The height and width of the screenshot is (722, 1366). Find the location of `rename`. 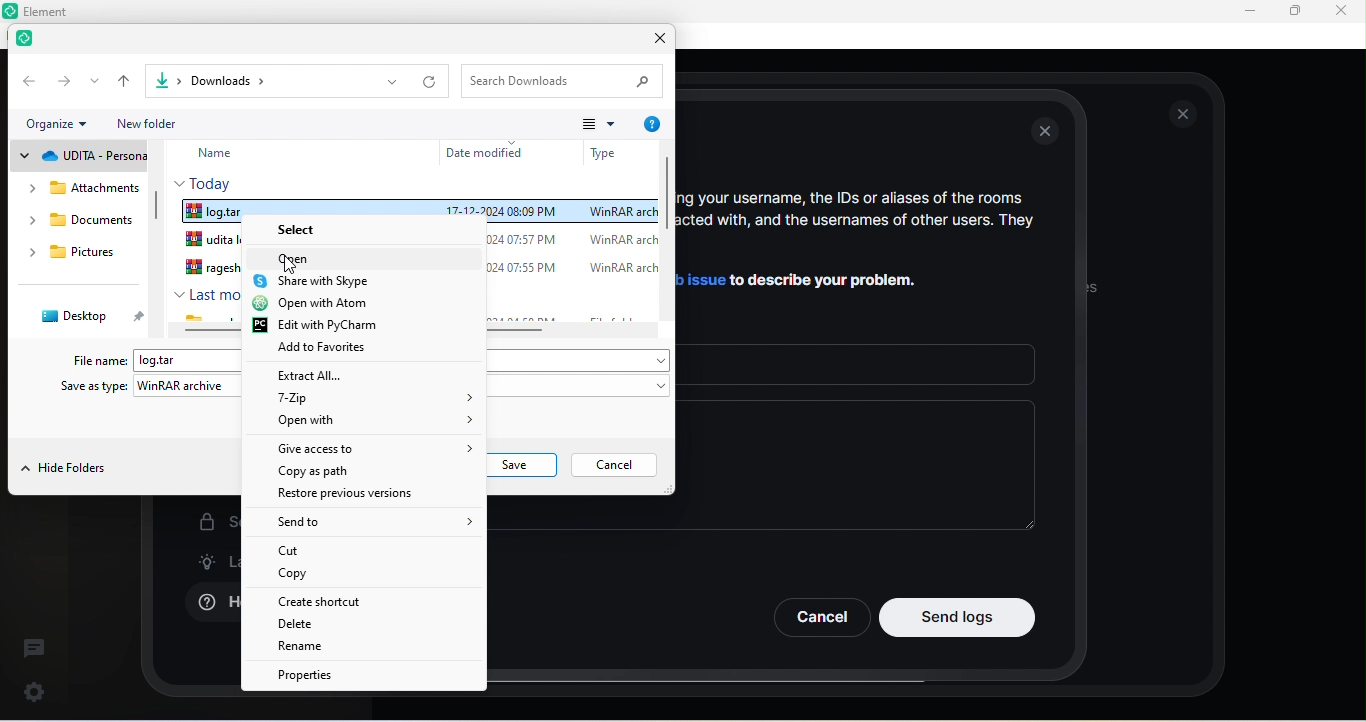

rename is located at coordinates (307, 647).